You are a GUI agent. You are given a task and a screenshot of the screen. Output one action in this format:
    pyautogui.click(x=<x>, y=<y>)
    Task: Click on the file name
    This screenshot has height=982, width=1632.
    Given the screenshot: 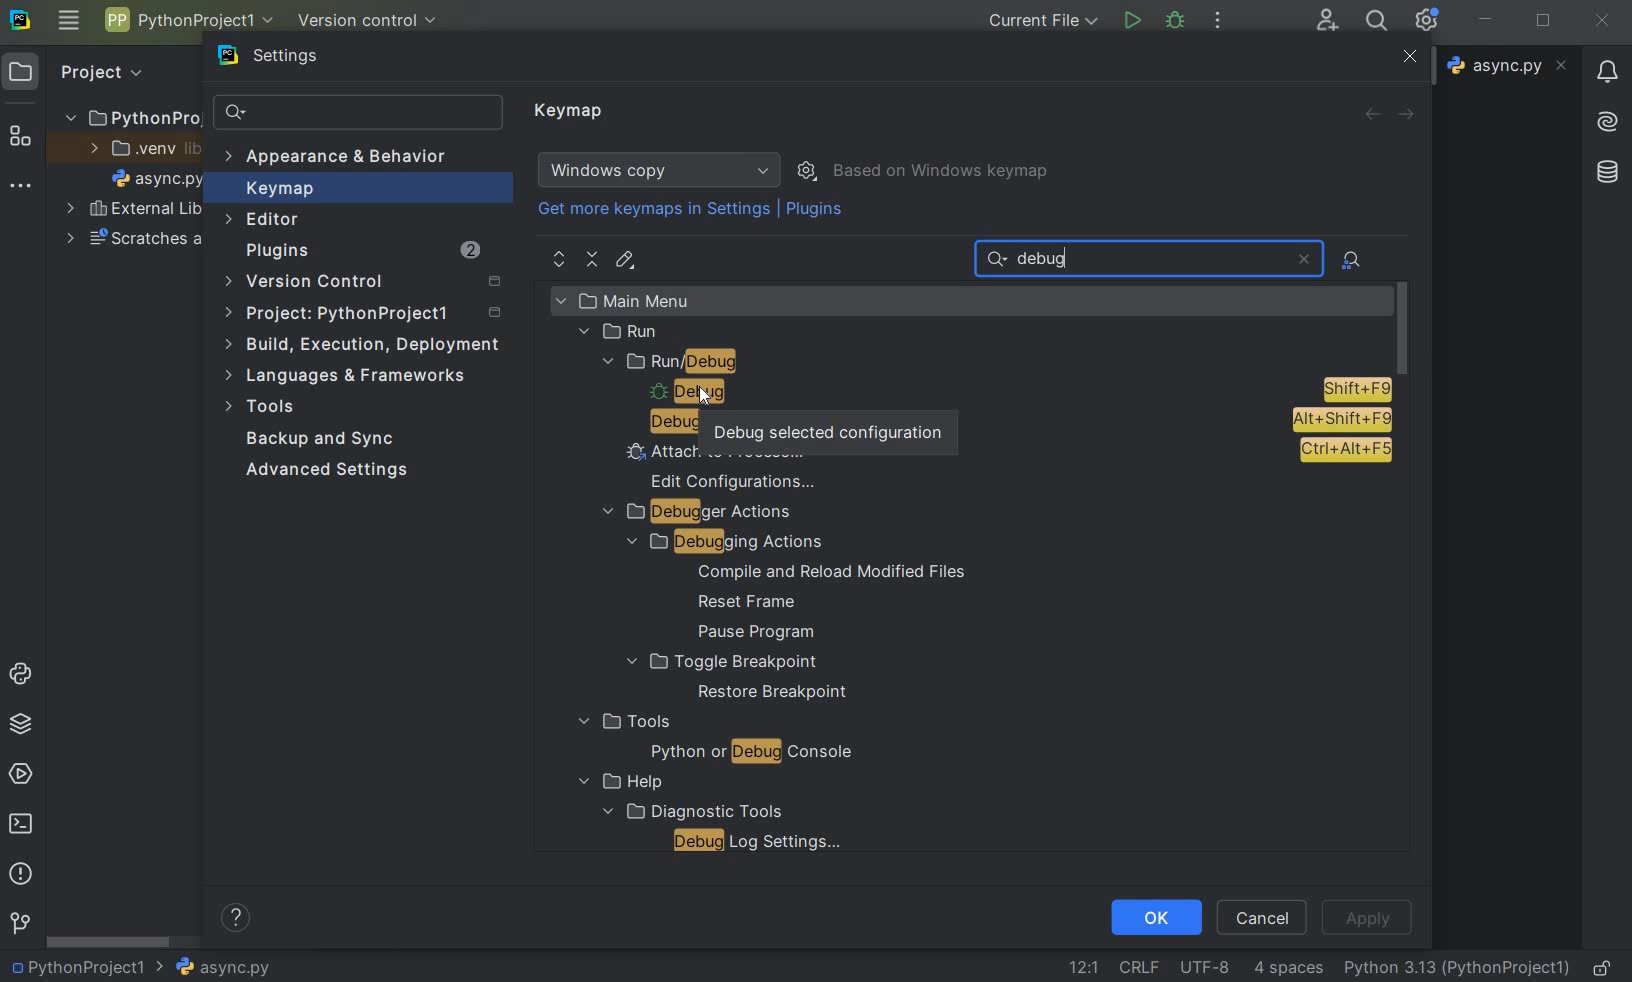 What is the action you would take?
    pyautogui.click(x=1510, y=65)
    